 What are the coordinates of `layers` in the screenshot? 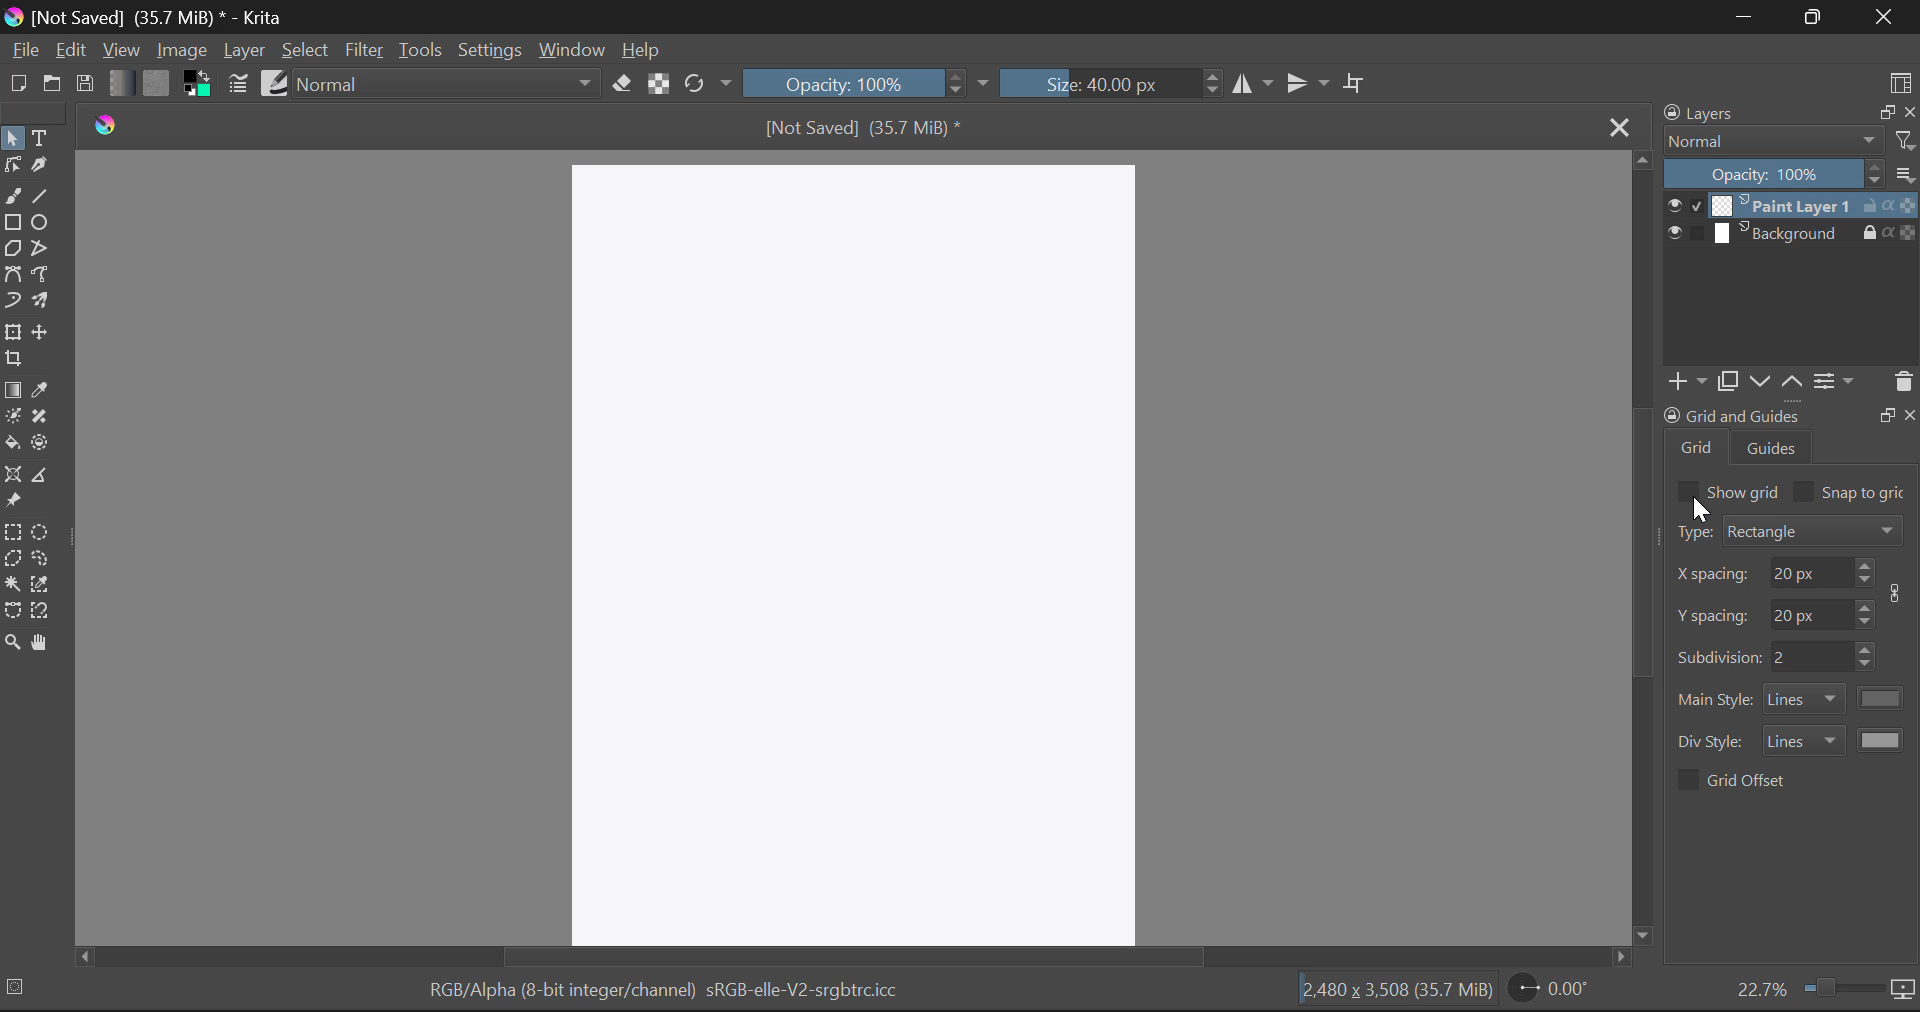 It's located at (1703, 113).